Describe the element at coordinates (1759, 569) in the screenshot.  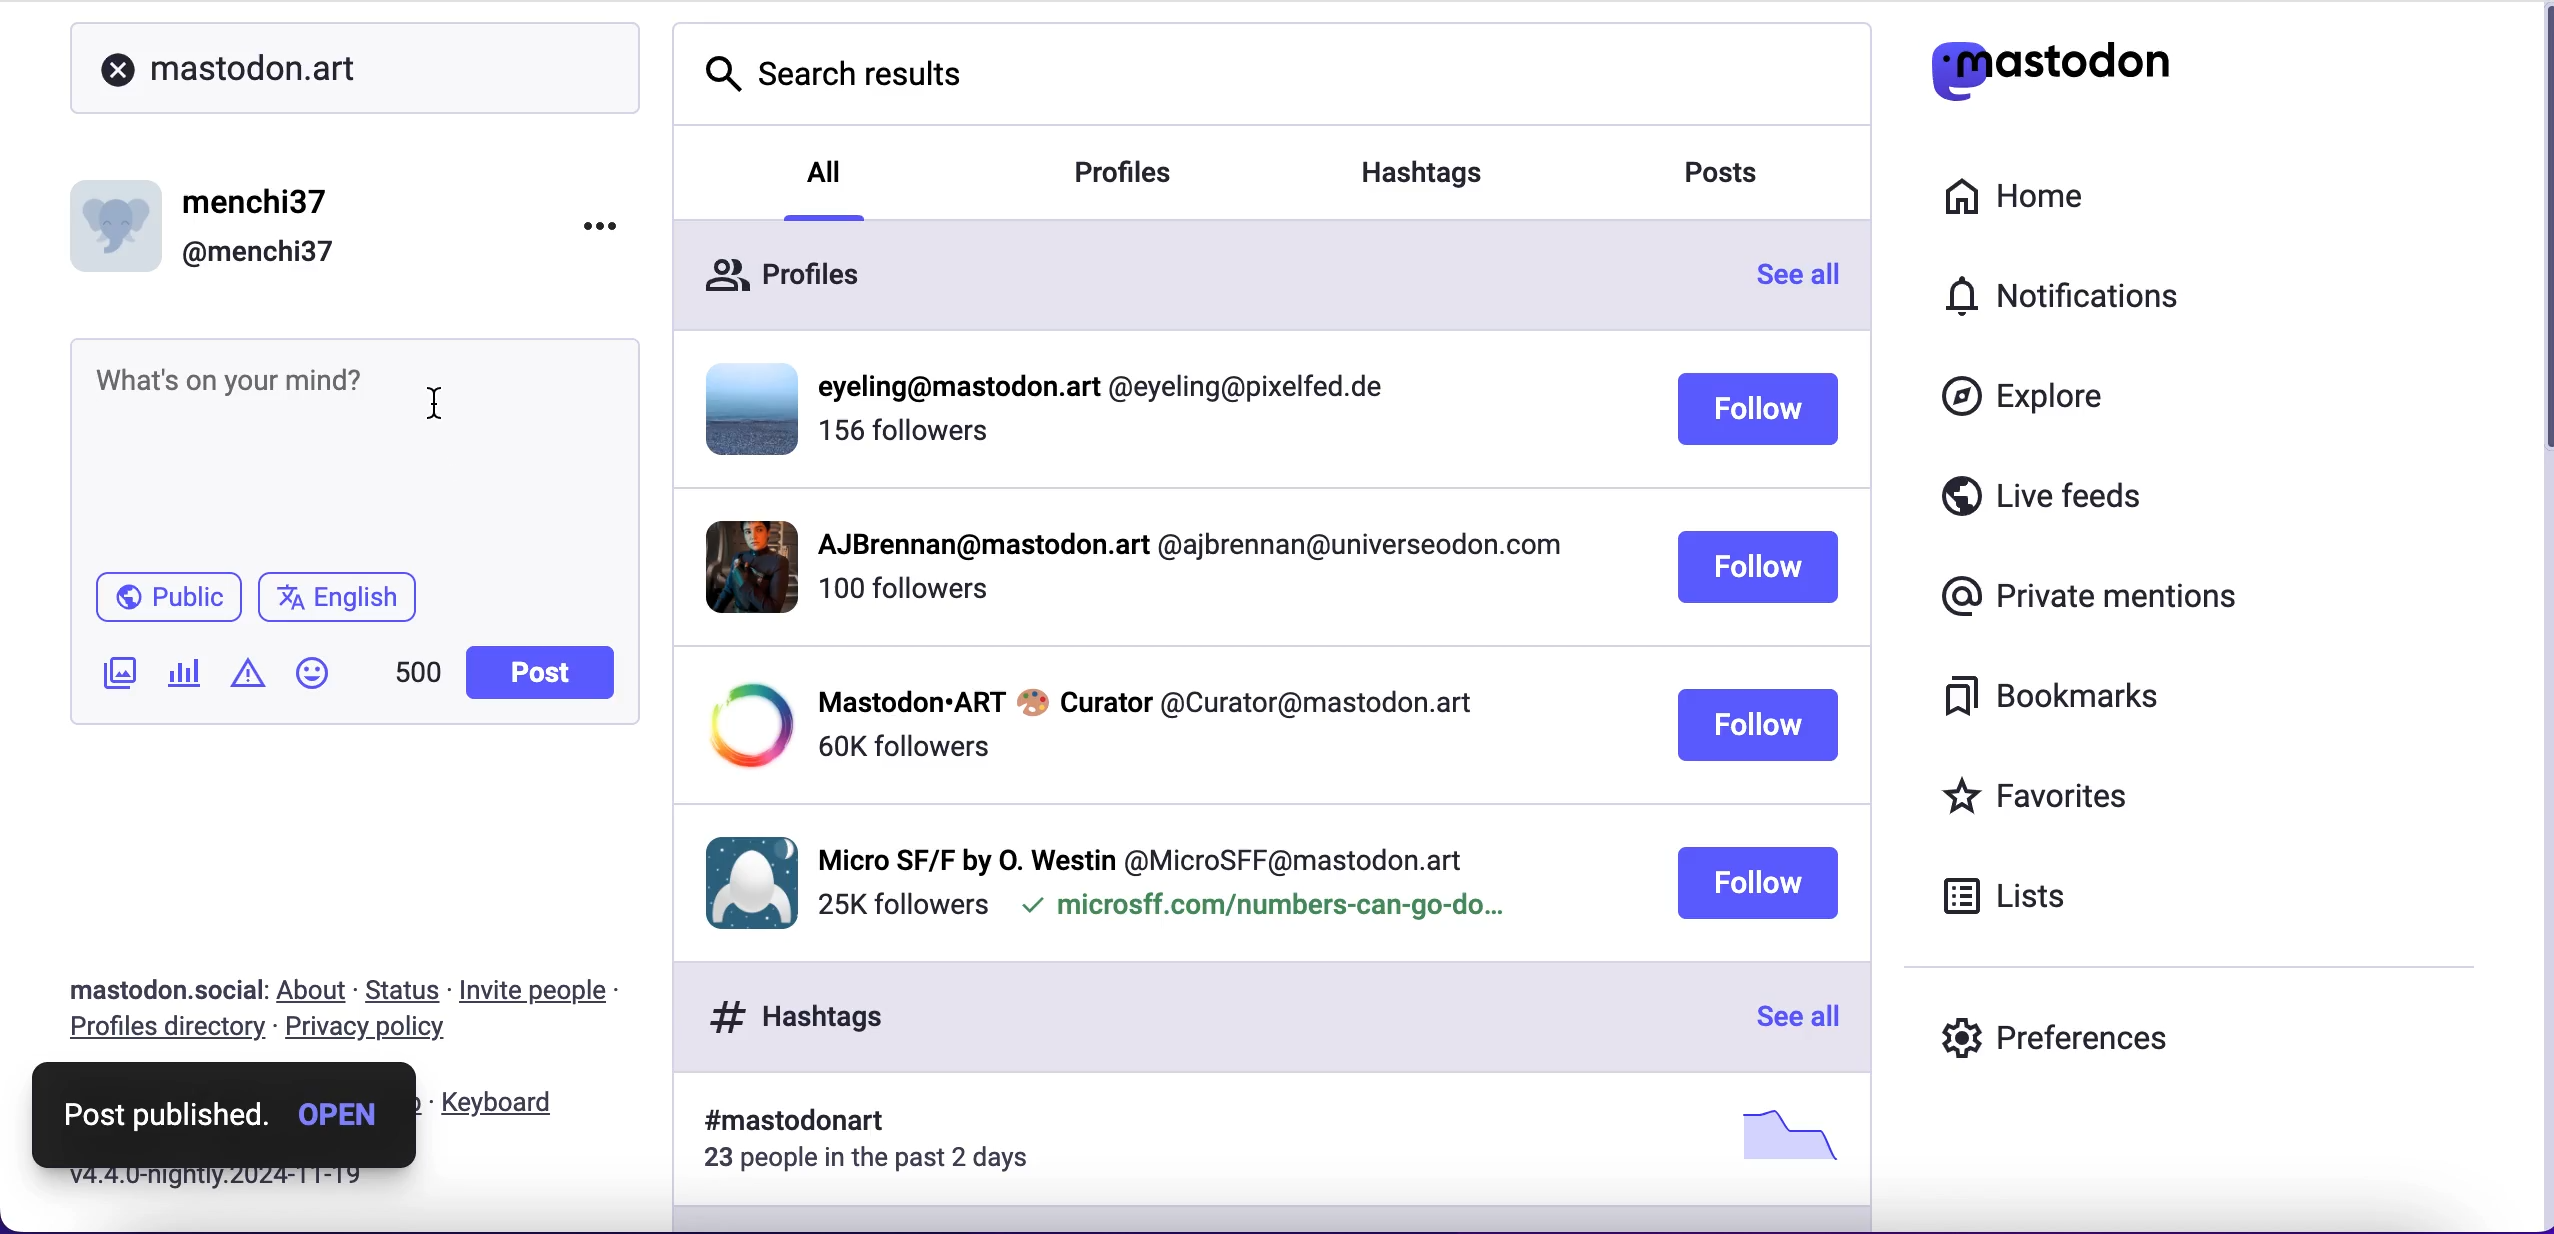
I see `follow` at that location.